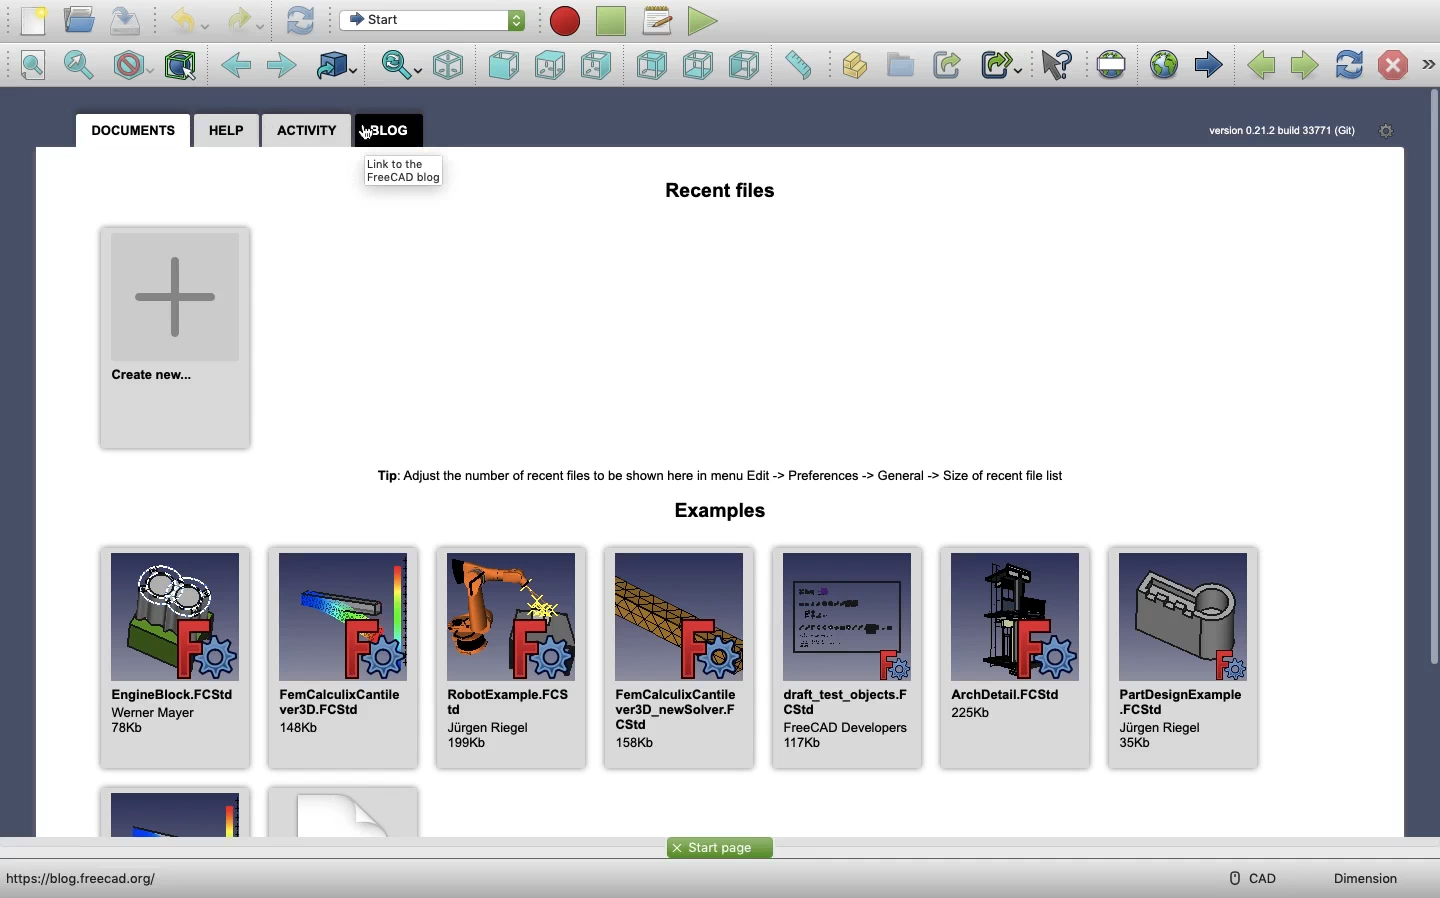 The width and height of the screenshot is (1440, 898). I want to click on Toggle Fullscreen, so click(1111, 63).